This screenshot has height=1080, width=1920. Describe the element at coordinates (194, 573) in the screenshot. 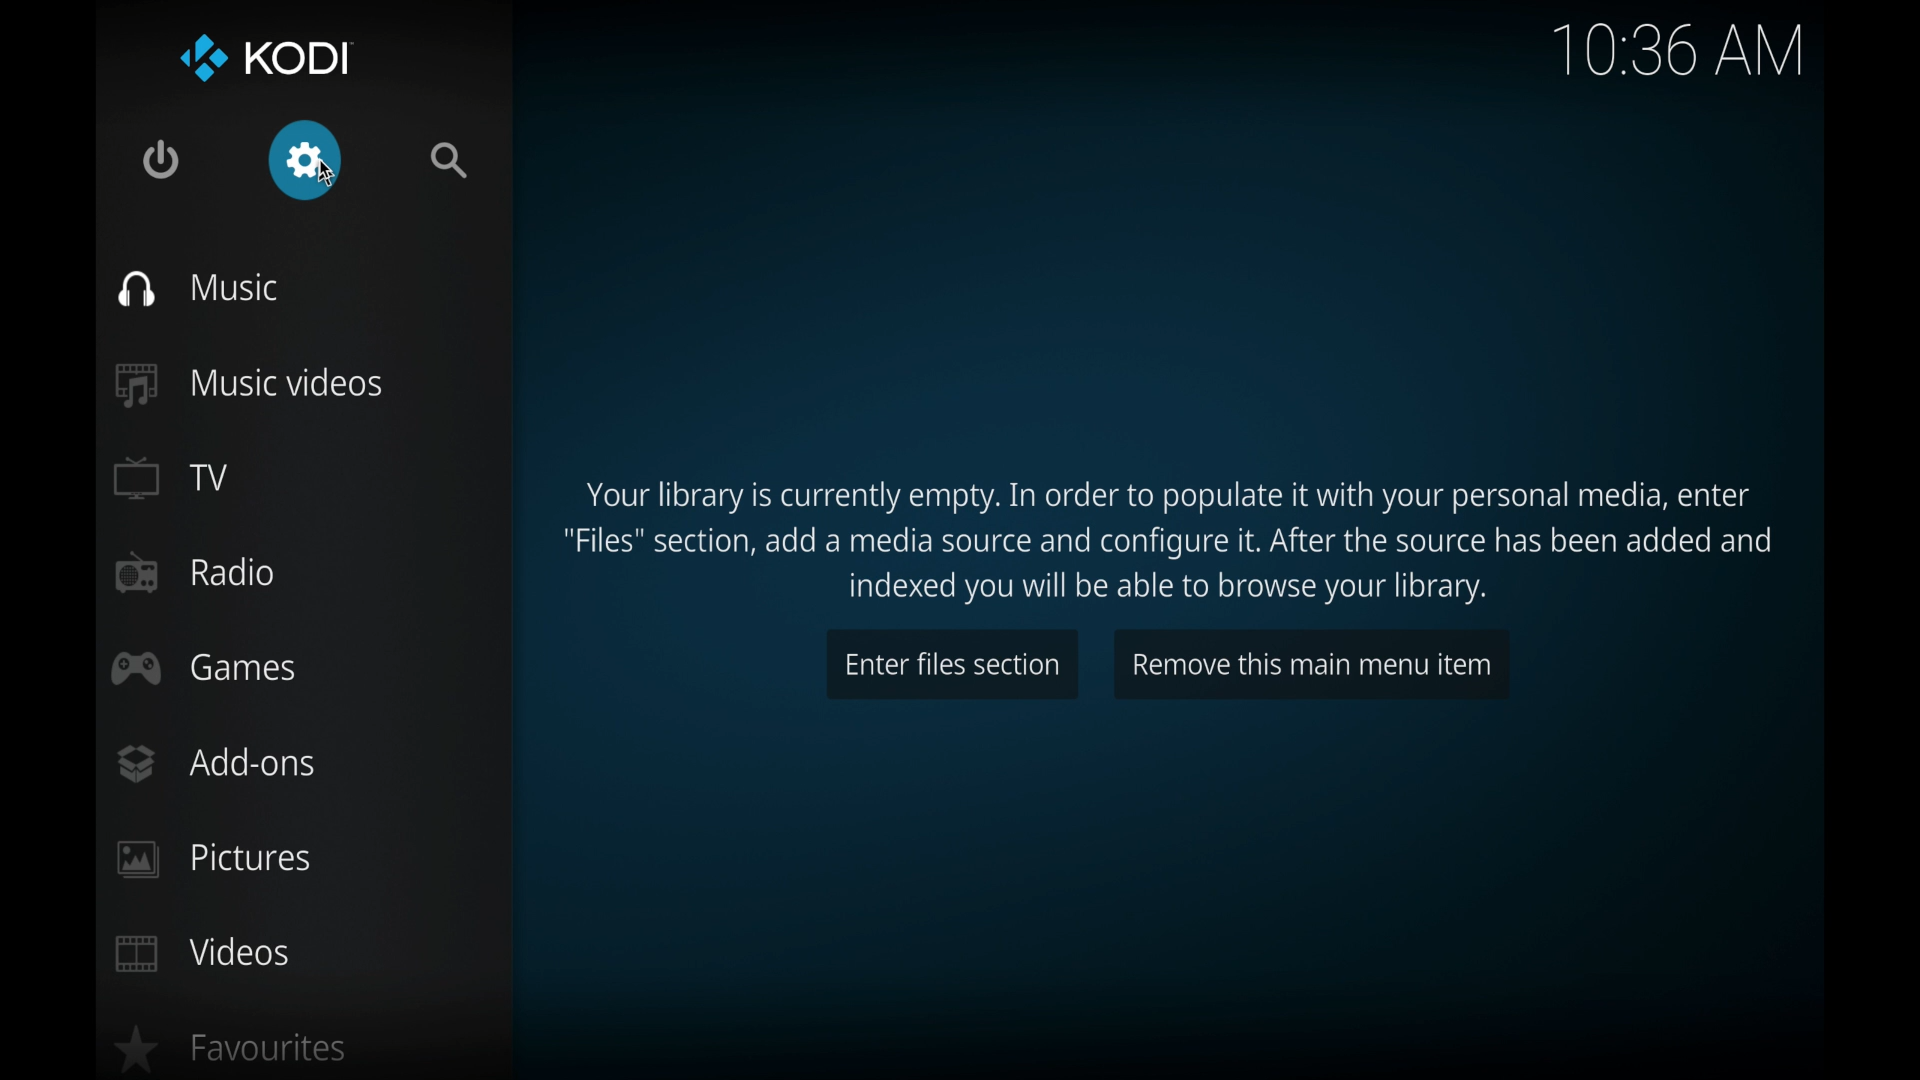

I see `radio` at that location.